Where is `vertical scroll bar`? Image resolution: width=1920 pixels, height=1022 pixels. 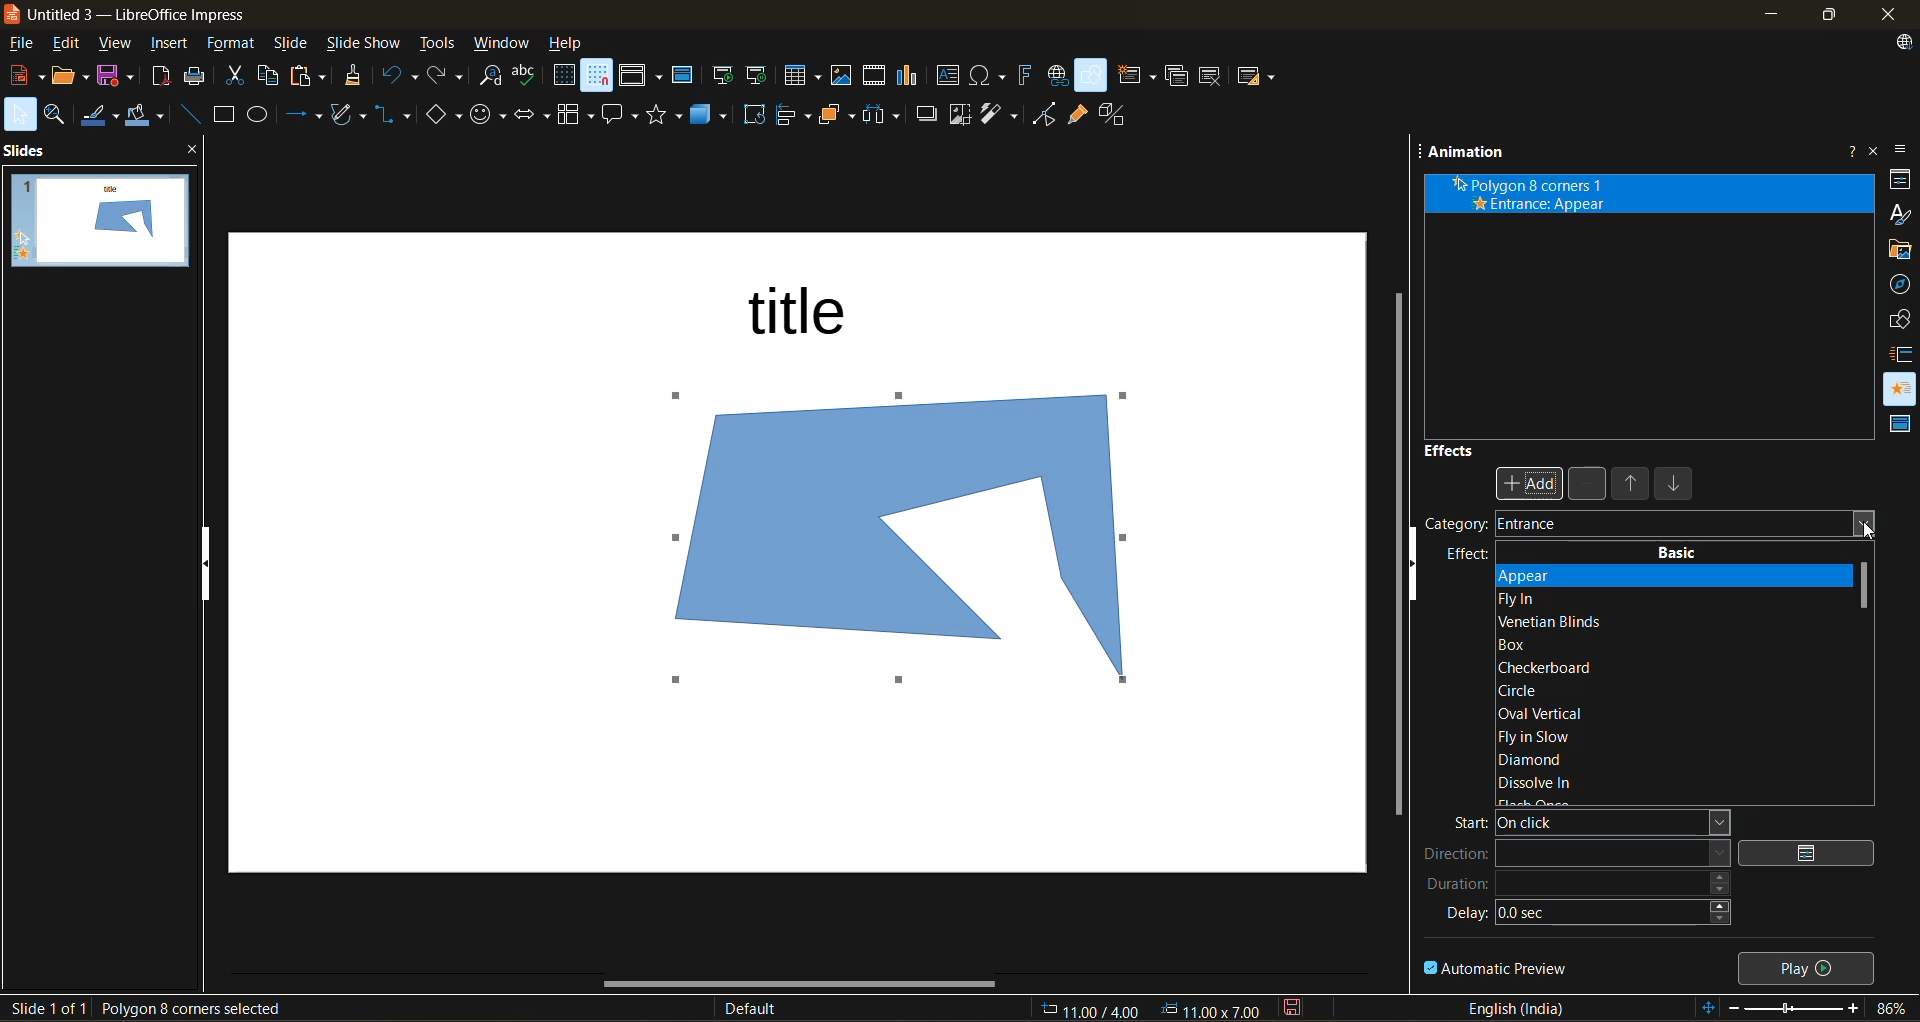
vertical scroll bar is located at coordinates (1867, 583).